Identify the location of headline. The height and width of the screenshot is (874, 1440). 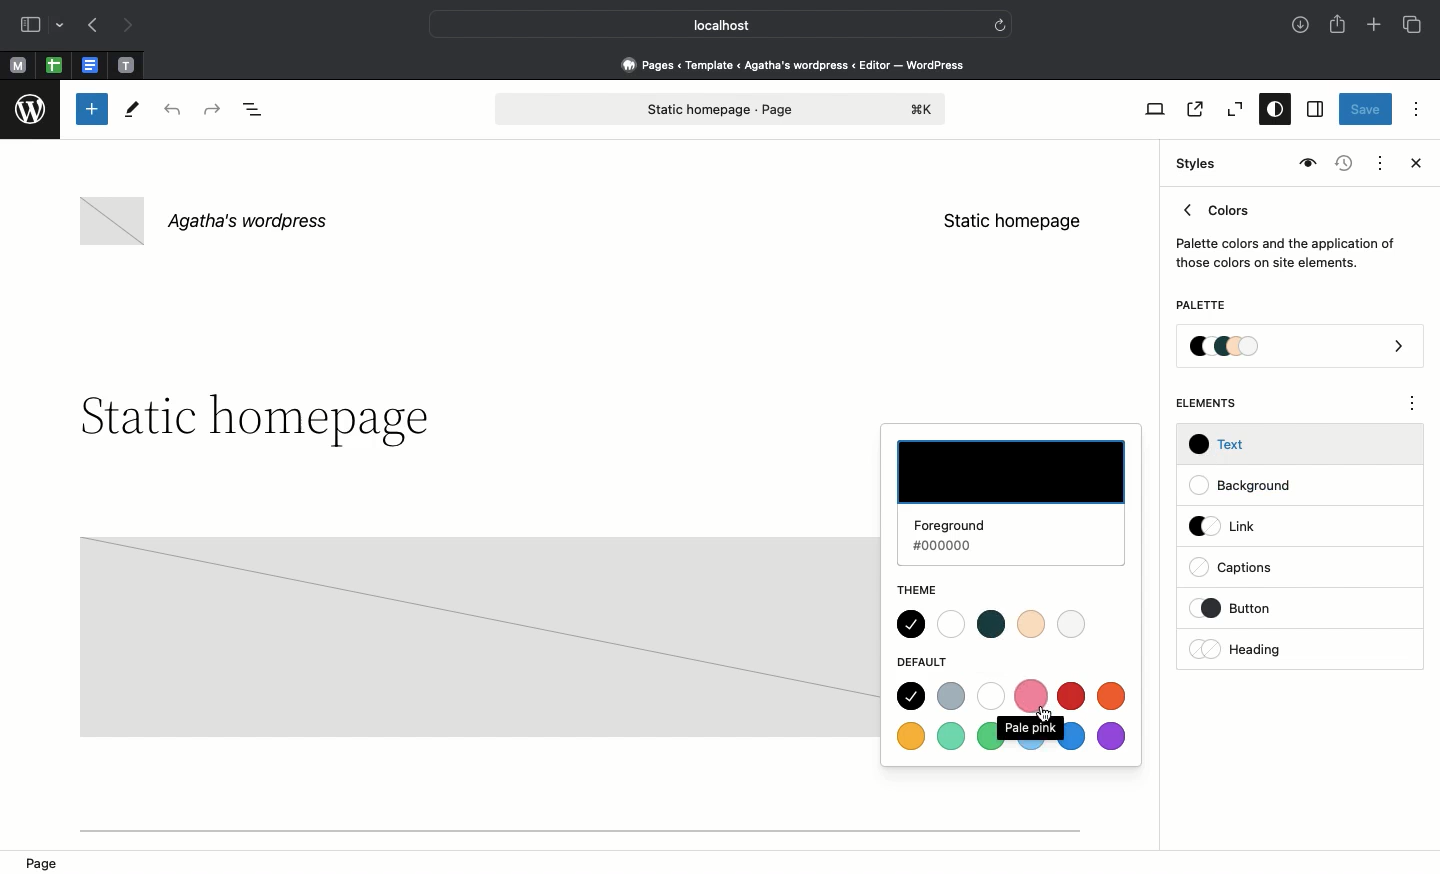
(272, 420).